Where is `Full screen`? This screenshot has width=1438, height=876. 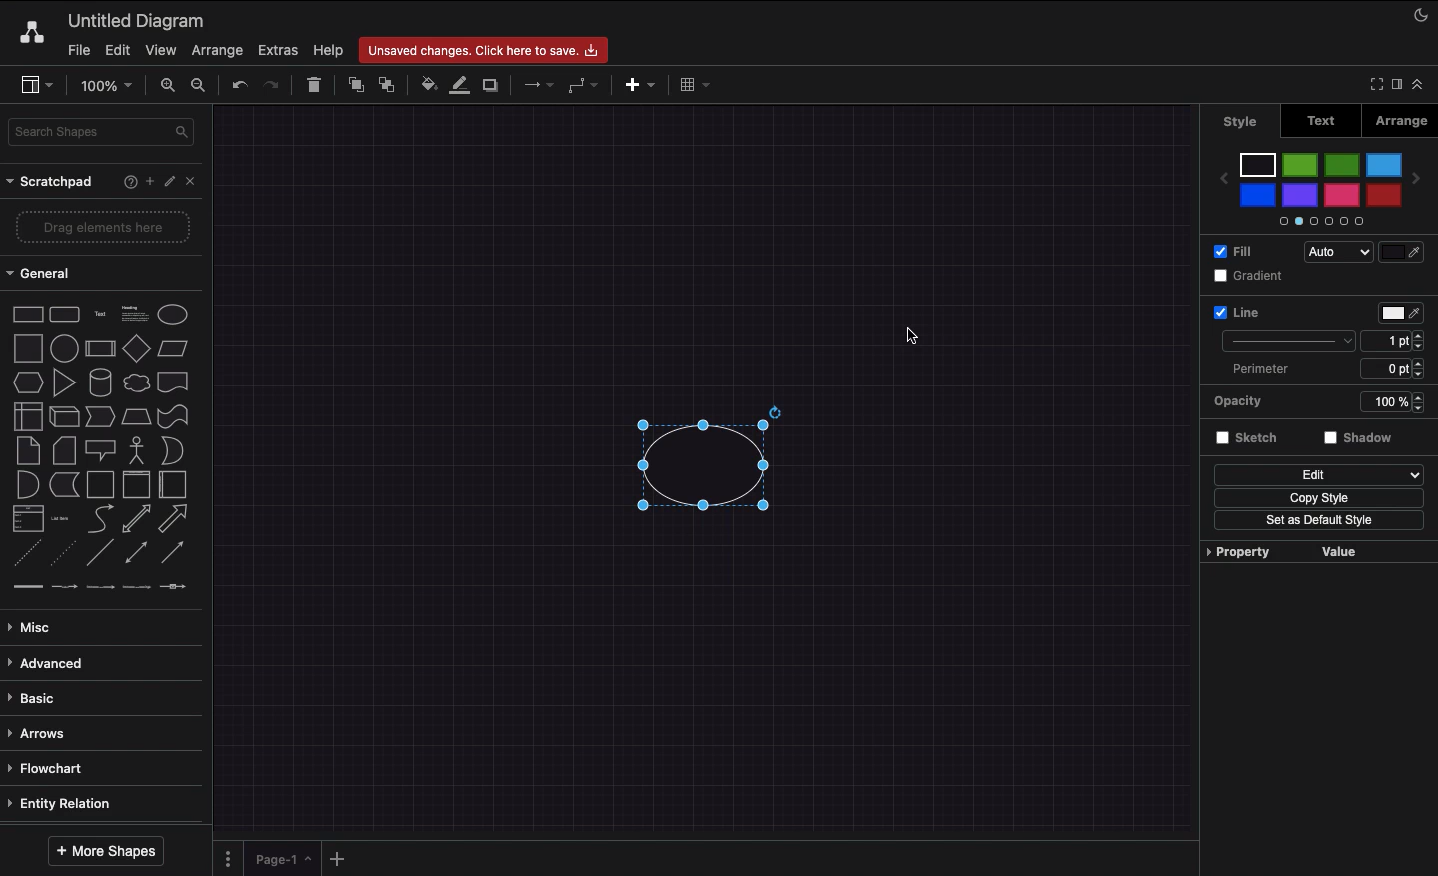 Full screen is located at coordinates (1374, 83).